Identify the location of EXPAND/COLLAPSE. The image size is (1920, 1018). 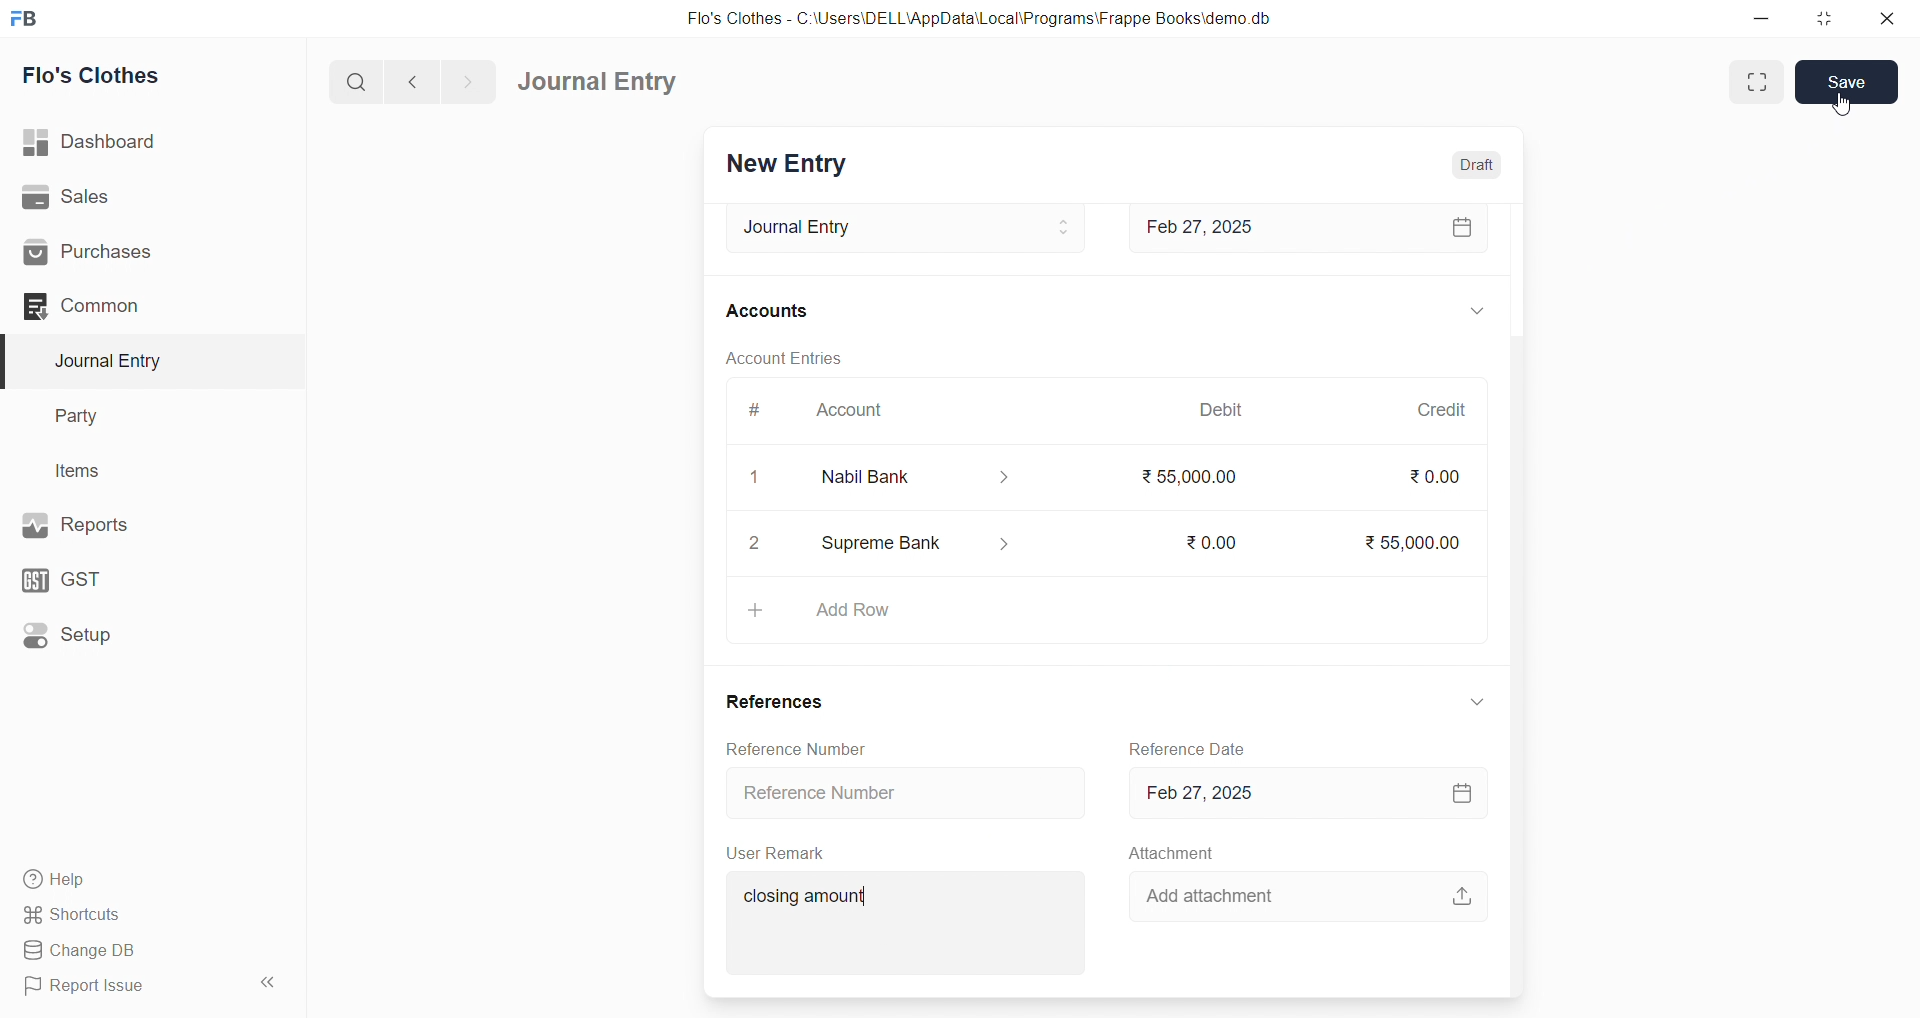
(1475, 314).